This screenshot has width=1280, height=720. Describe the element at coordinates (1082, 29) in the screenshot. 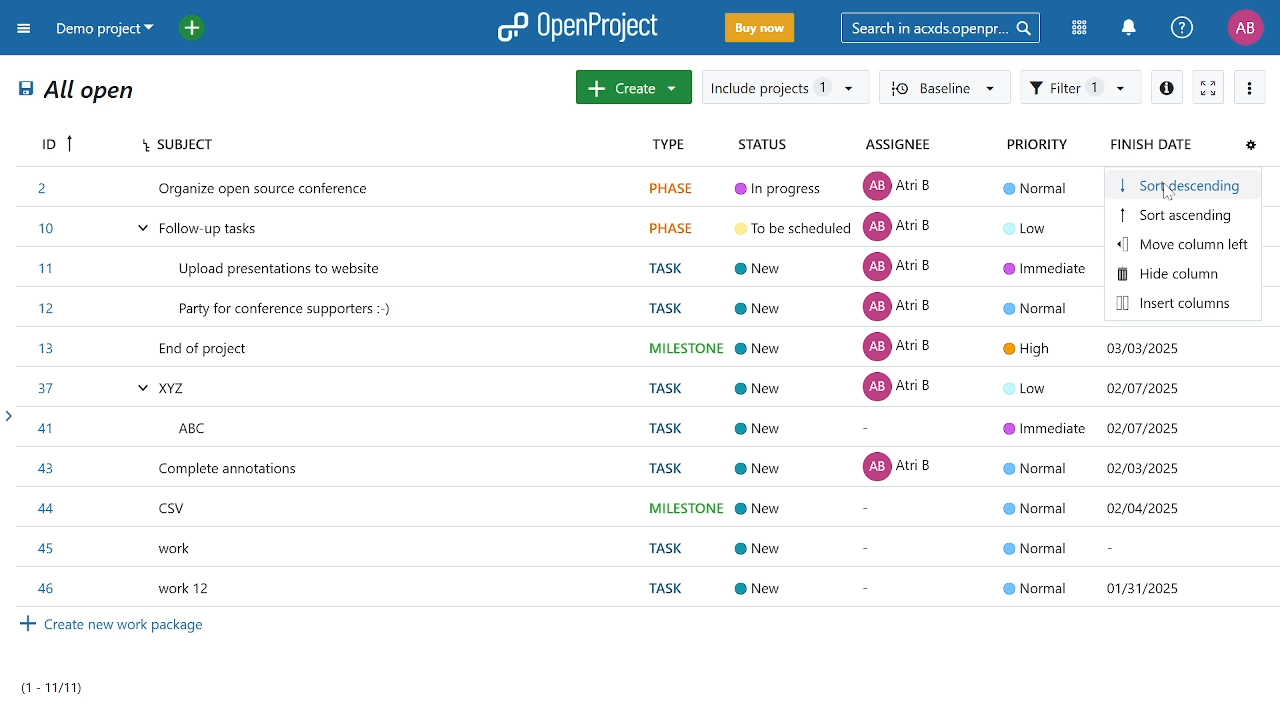

I see `modules` at that location.